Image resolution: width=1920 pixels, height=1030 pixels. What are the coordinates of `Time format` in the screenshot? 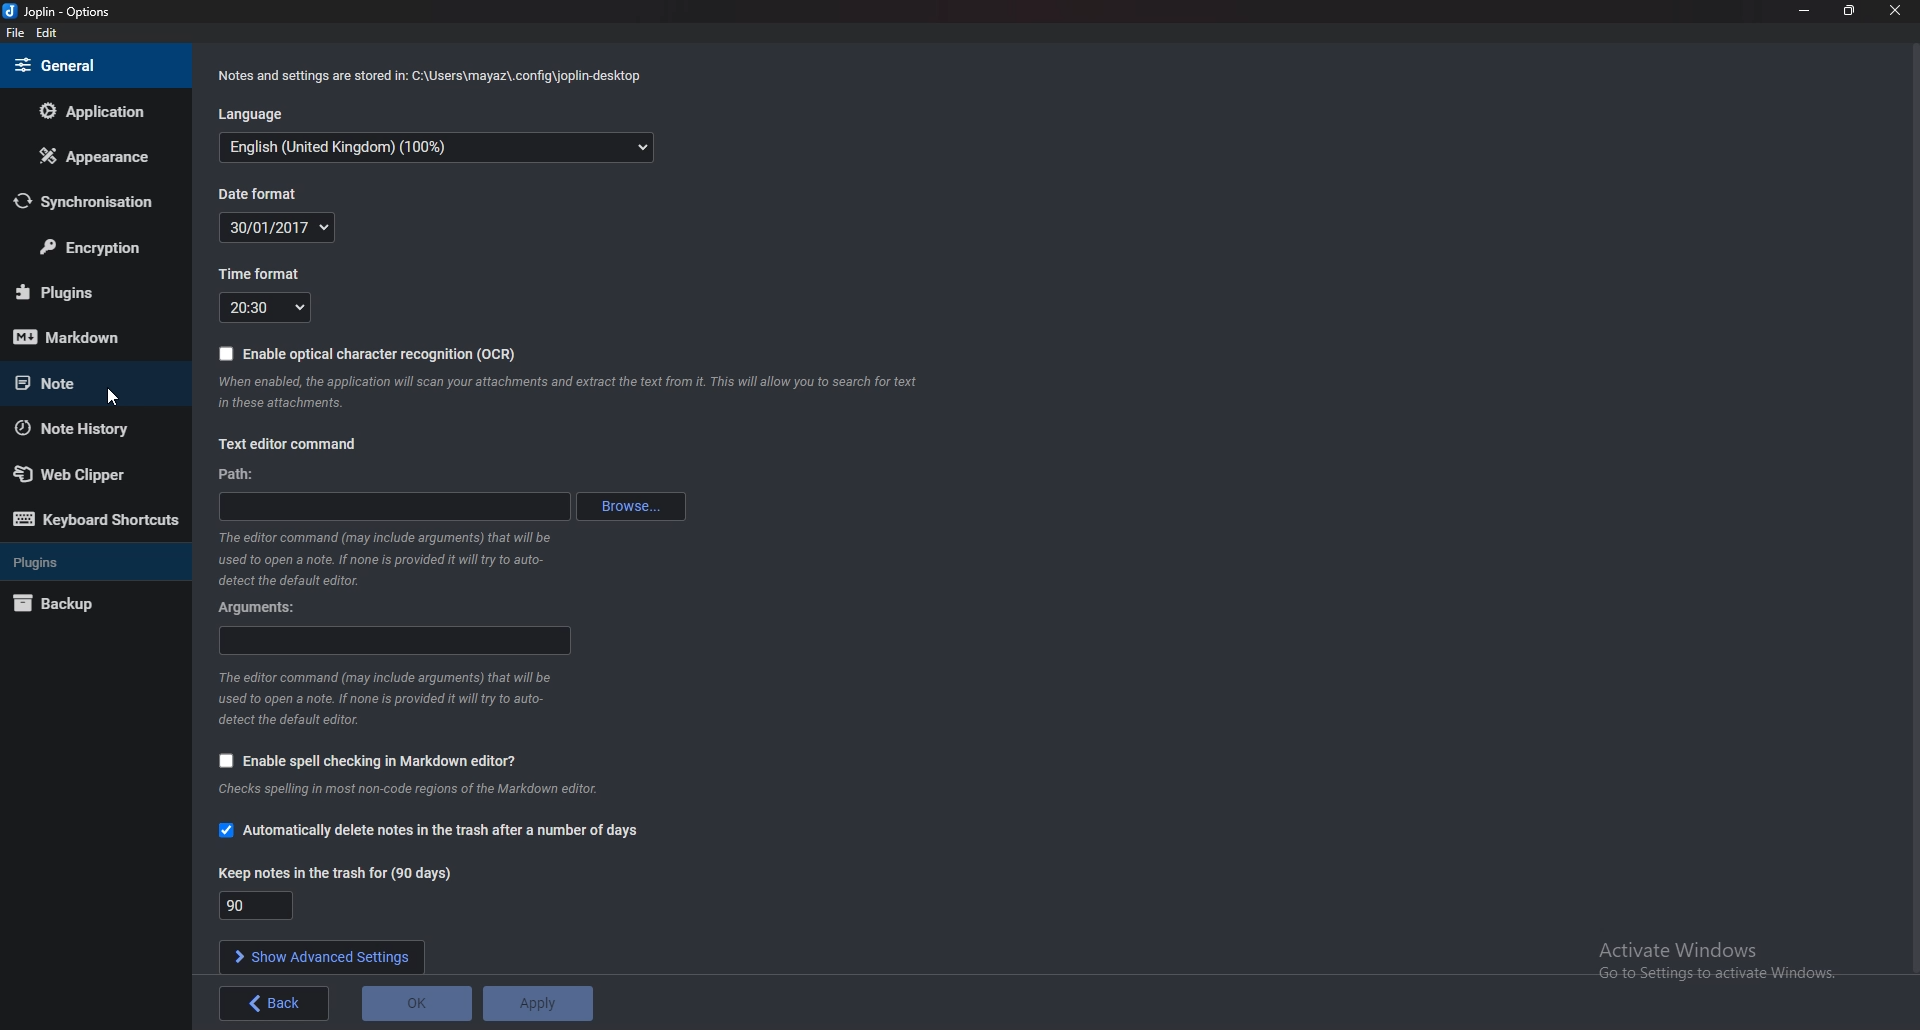 It's located at (263, 273).